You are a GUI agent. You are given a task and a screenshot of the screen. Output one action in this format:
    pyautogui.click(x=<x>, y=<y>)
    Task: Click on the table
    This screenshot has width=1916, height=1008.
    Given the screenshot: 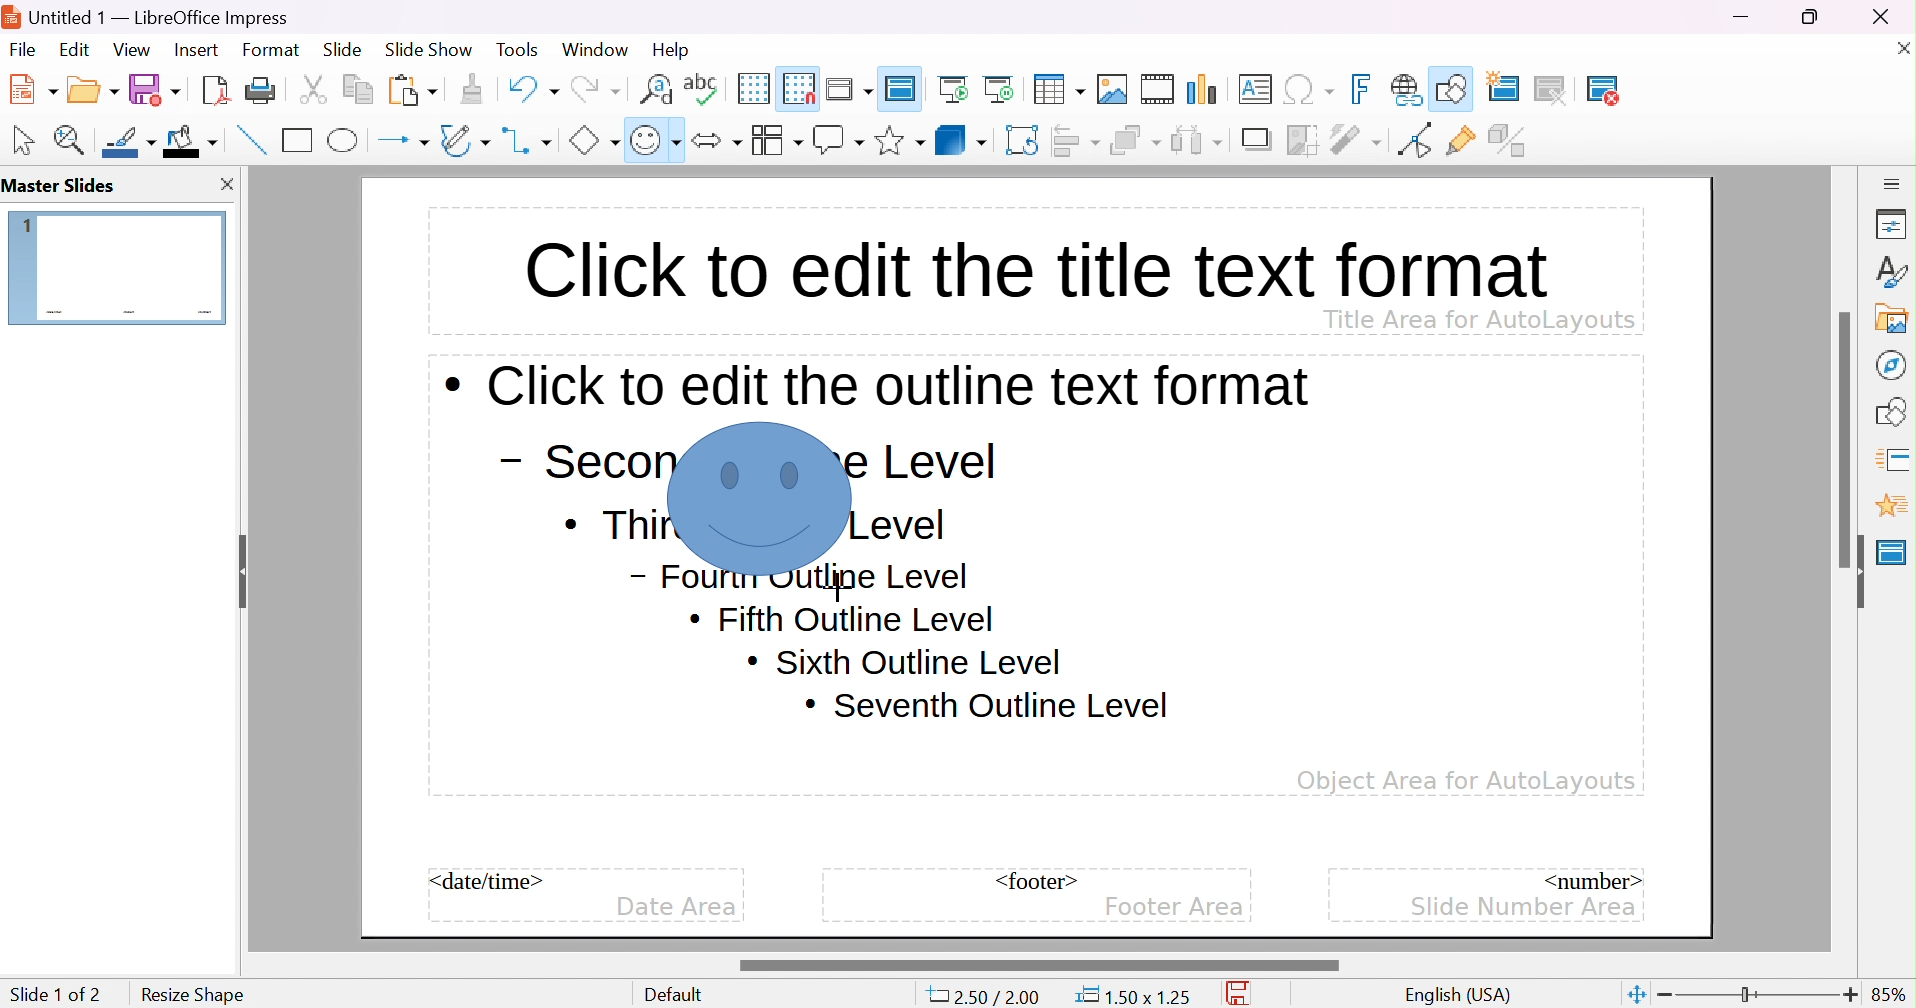 What is the action you would take?
    pyautogui.click(x=1060, y=87)
    